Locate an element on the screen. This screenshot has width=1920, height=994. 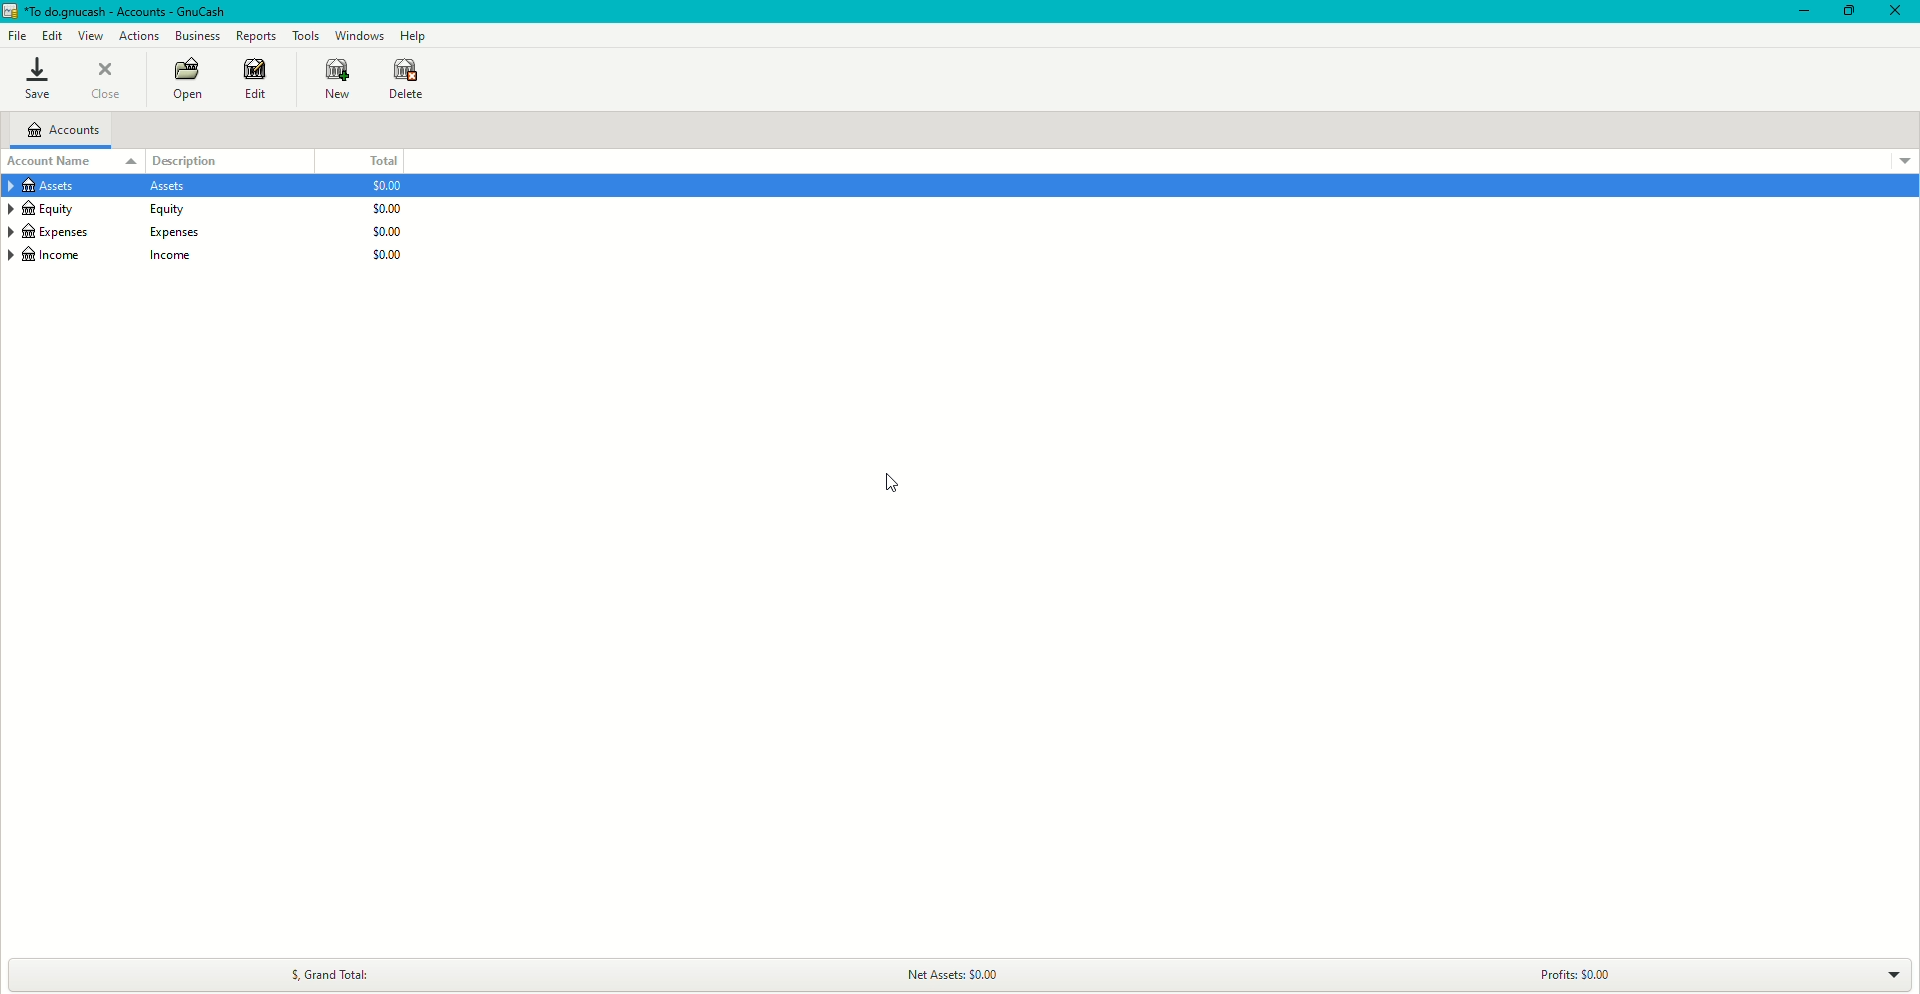
$0 is located at coordinates (380, 226).